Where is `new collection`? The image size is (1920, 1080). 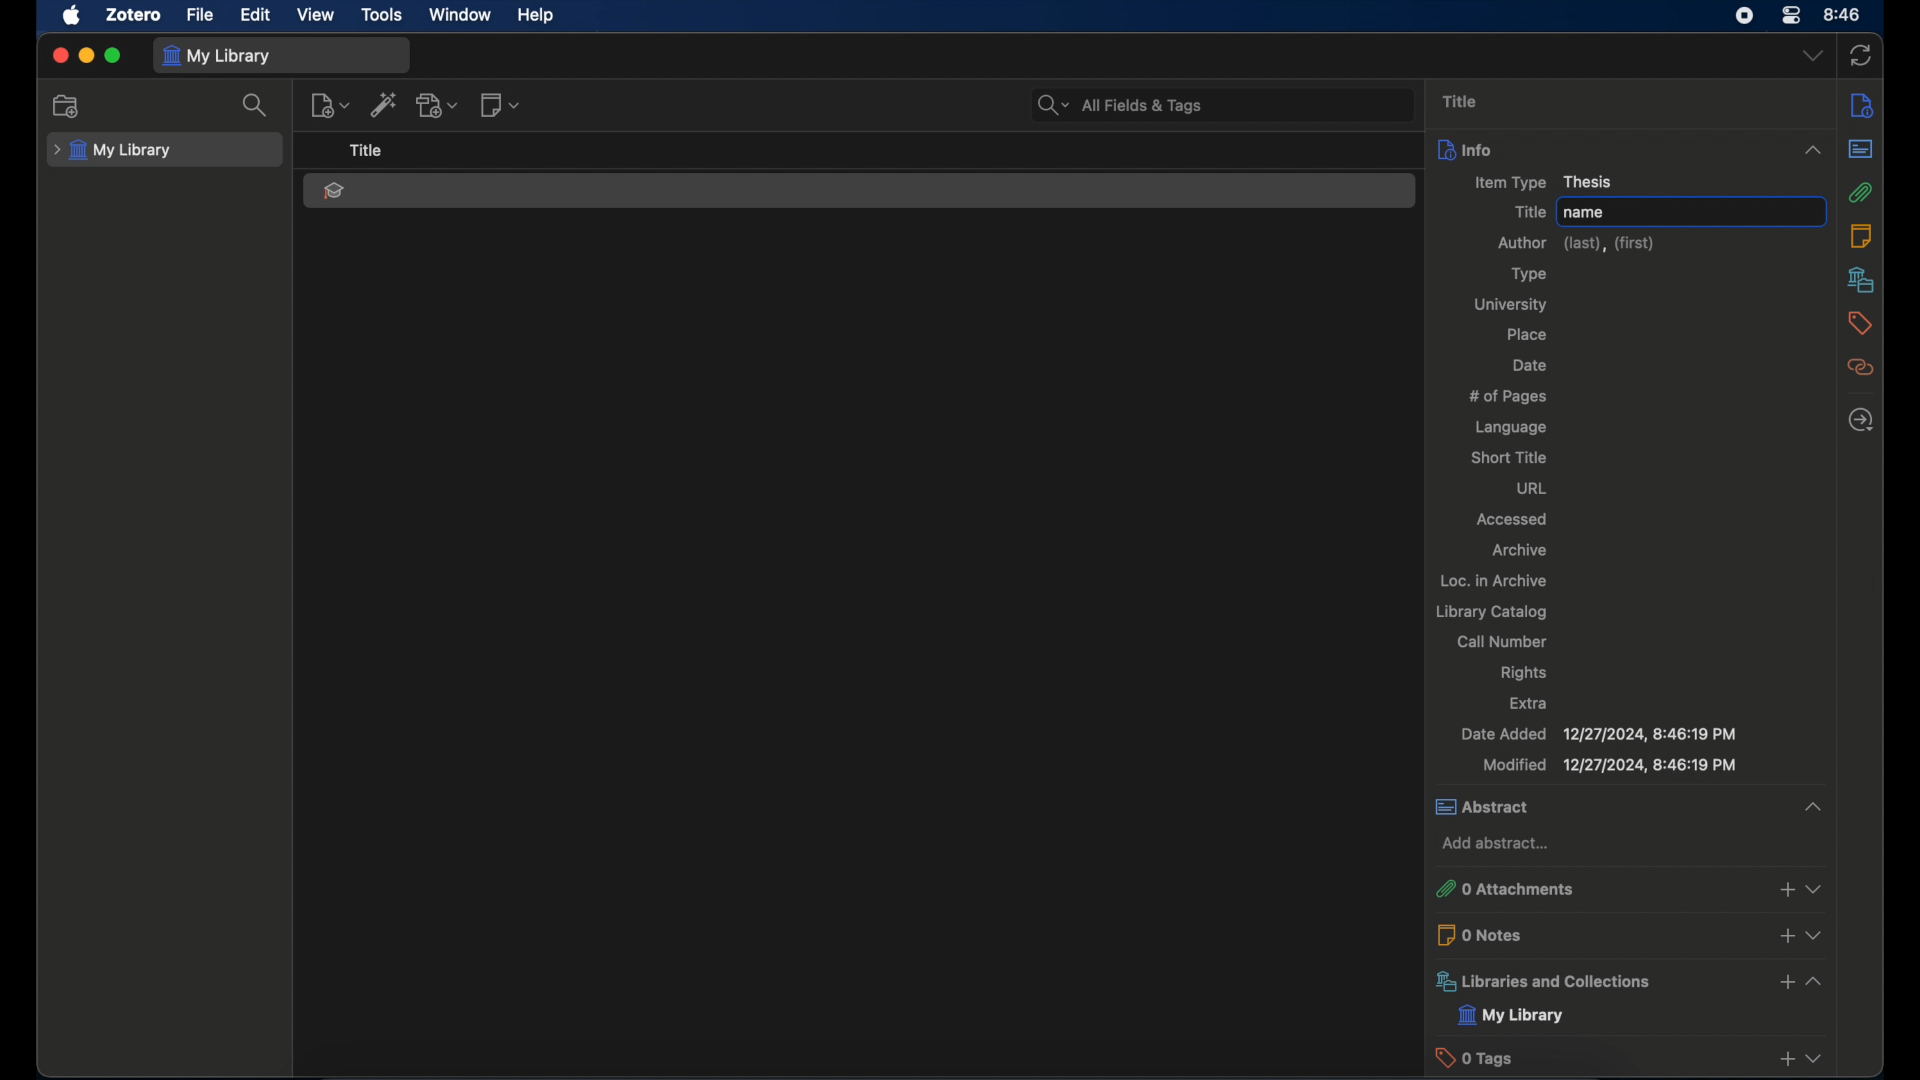 new collection is located at coordinates (68, 105).